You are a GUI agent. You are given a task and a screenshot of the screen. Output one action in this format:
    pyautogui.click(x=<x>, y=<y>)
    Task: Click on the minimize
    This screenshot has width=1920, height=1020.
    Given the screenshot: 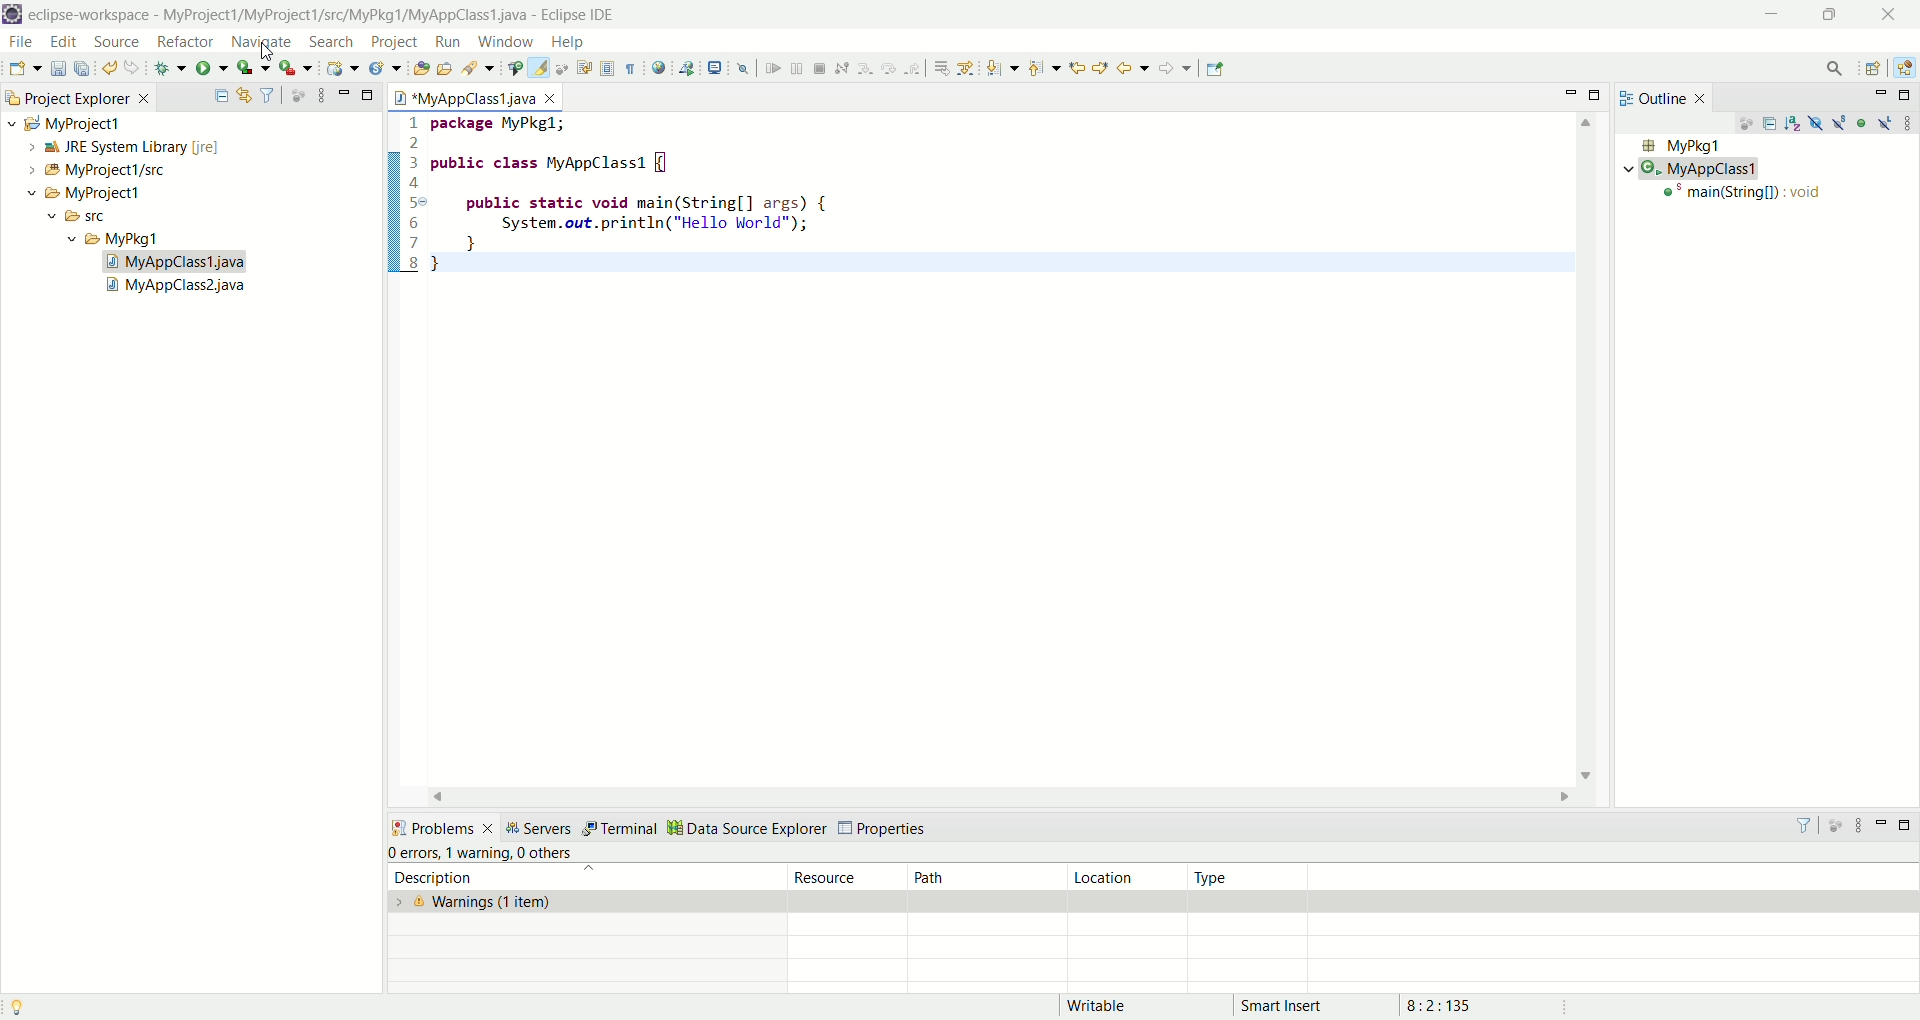 What is the action you would take?
    pyautogui.click(x=1772, y=13)
    